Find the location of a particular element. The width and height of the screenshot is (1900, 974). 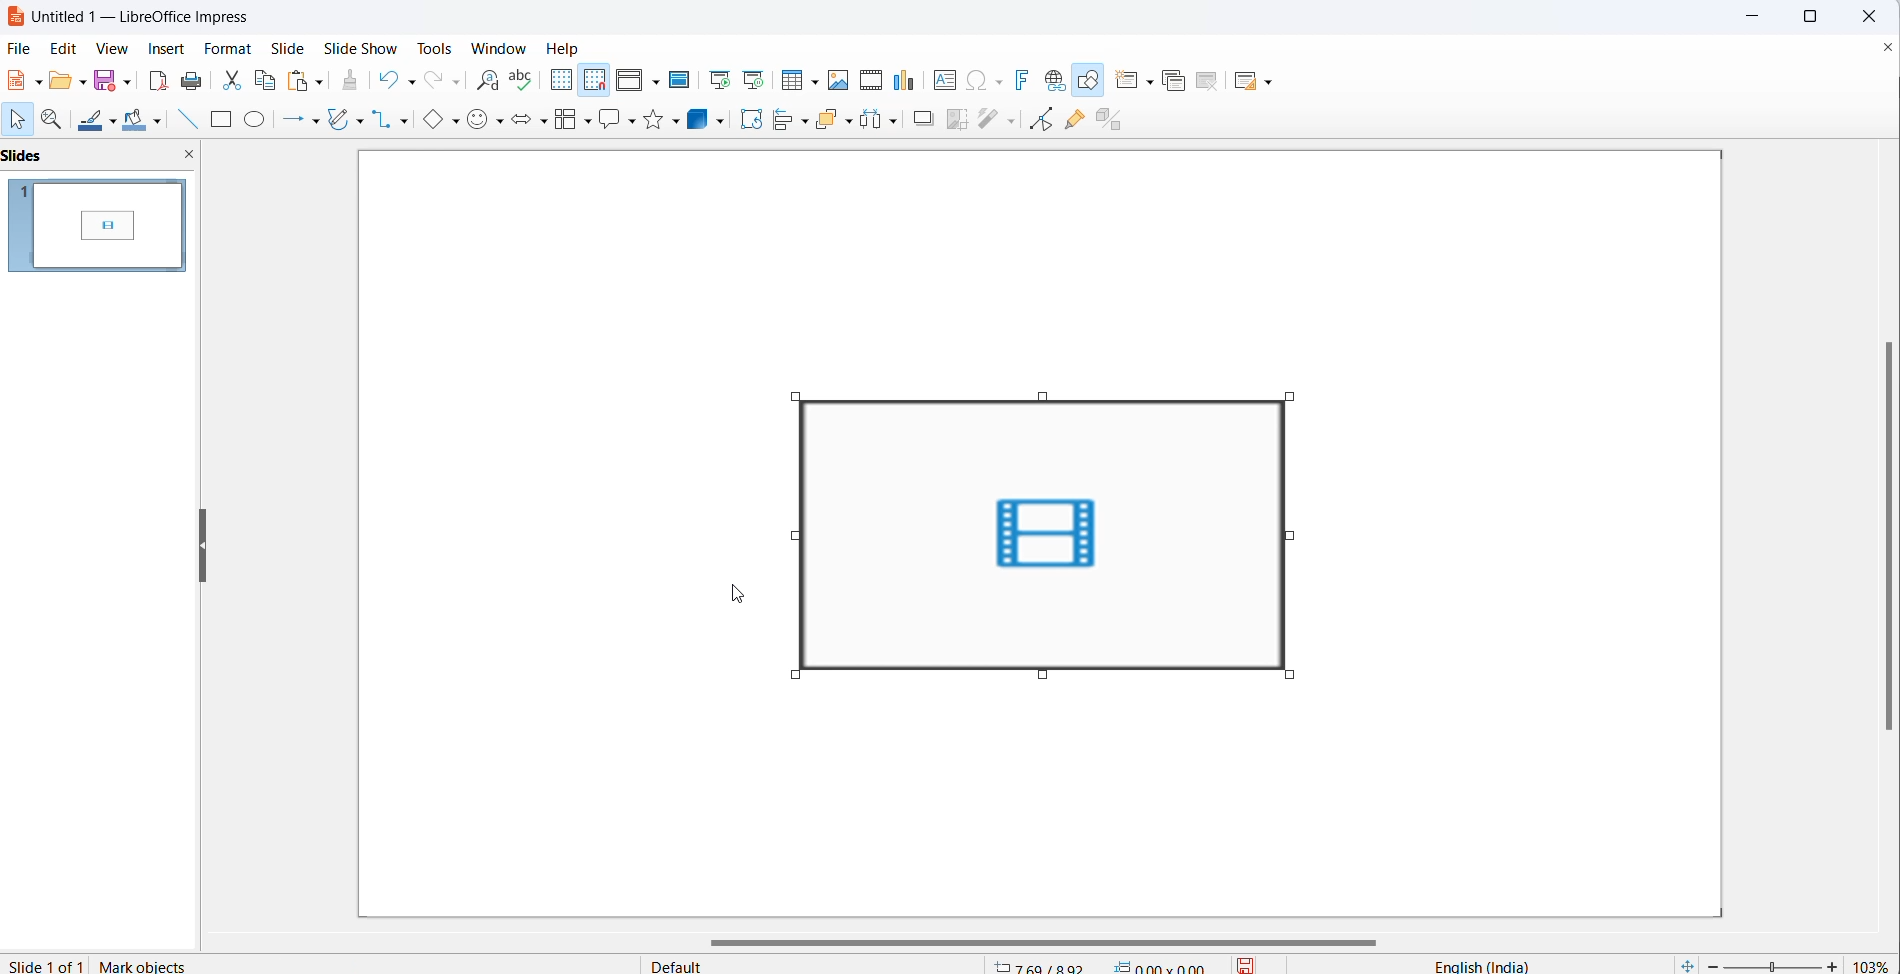

cursor is located at coordinates (736, 597).